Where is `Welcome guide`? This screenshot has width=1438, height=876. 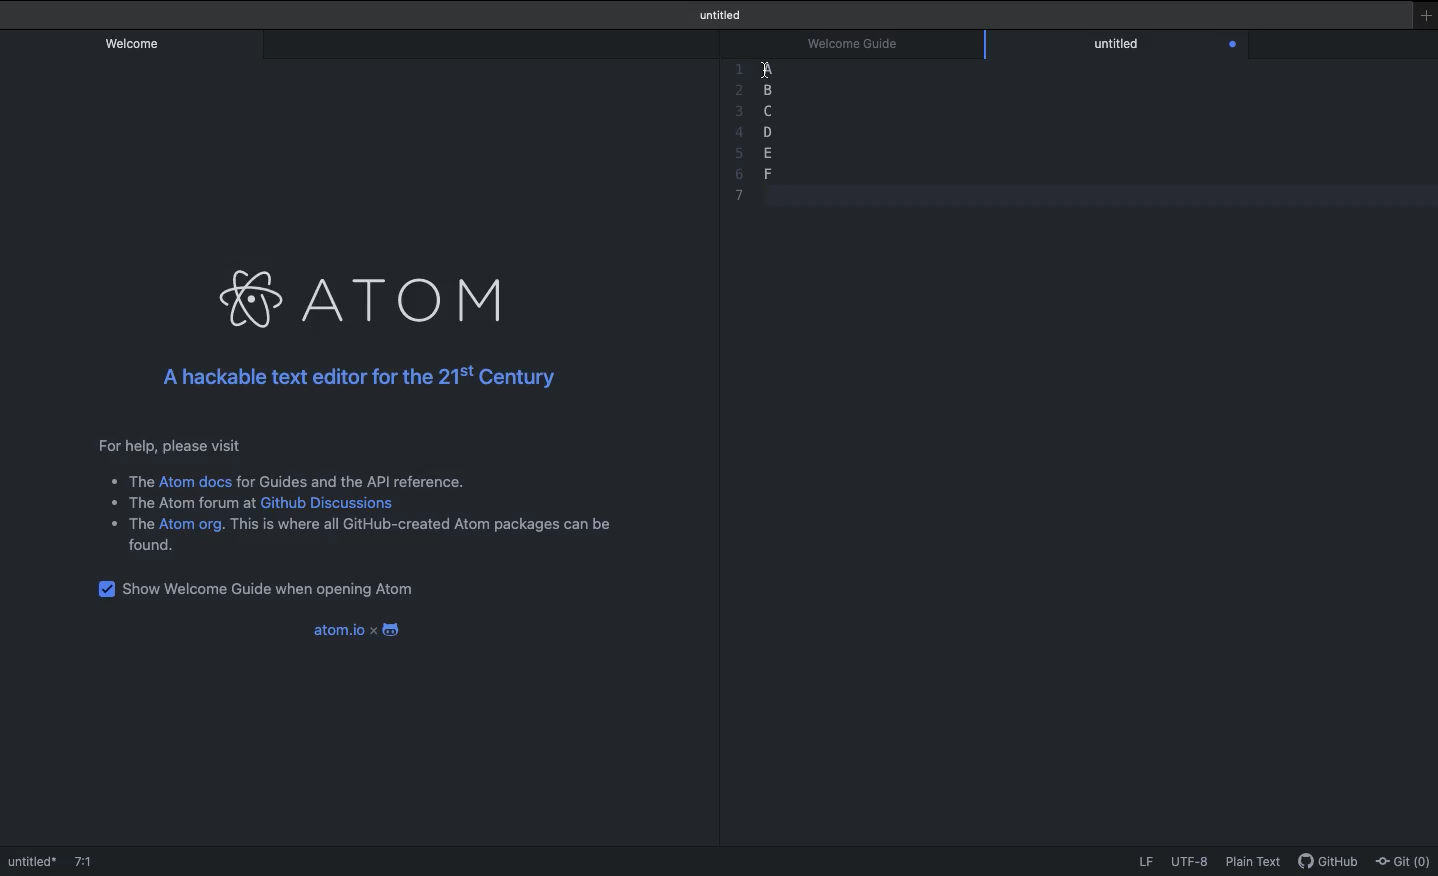 Welcome guide is located at coordinates (723, 15).